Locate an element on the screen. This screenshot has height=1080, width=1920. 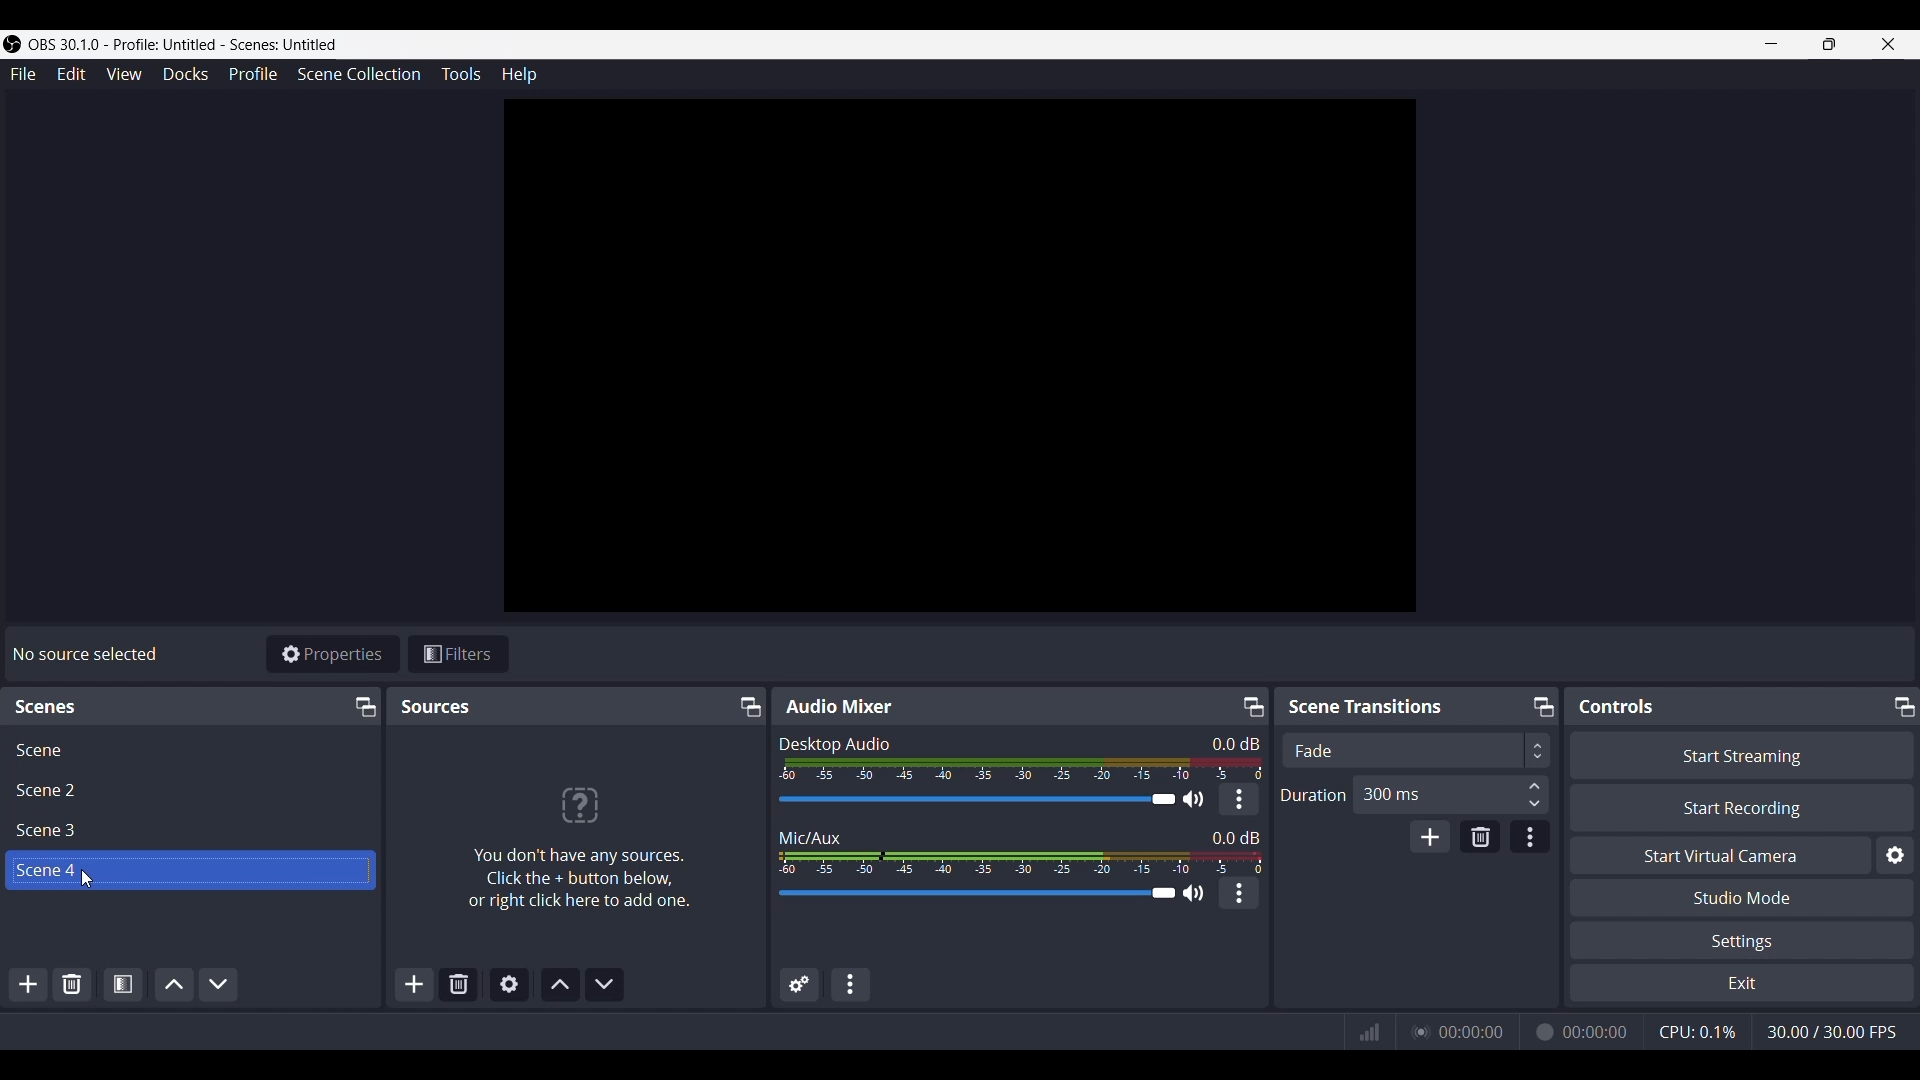
scenes is located at coordinates (48, 709).